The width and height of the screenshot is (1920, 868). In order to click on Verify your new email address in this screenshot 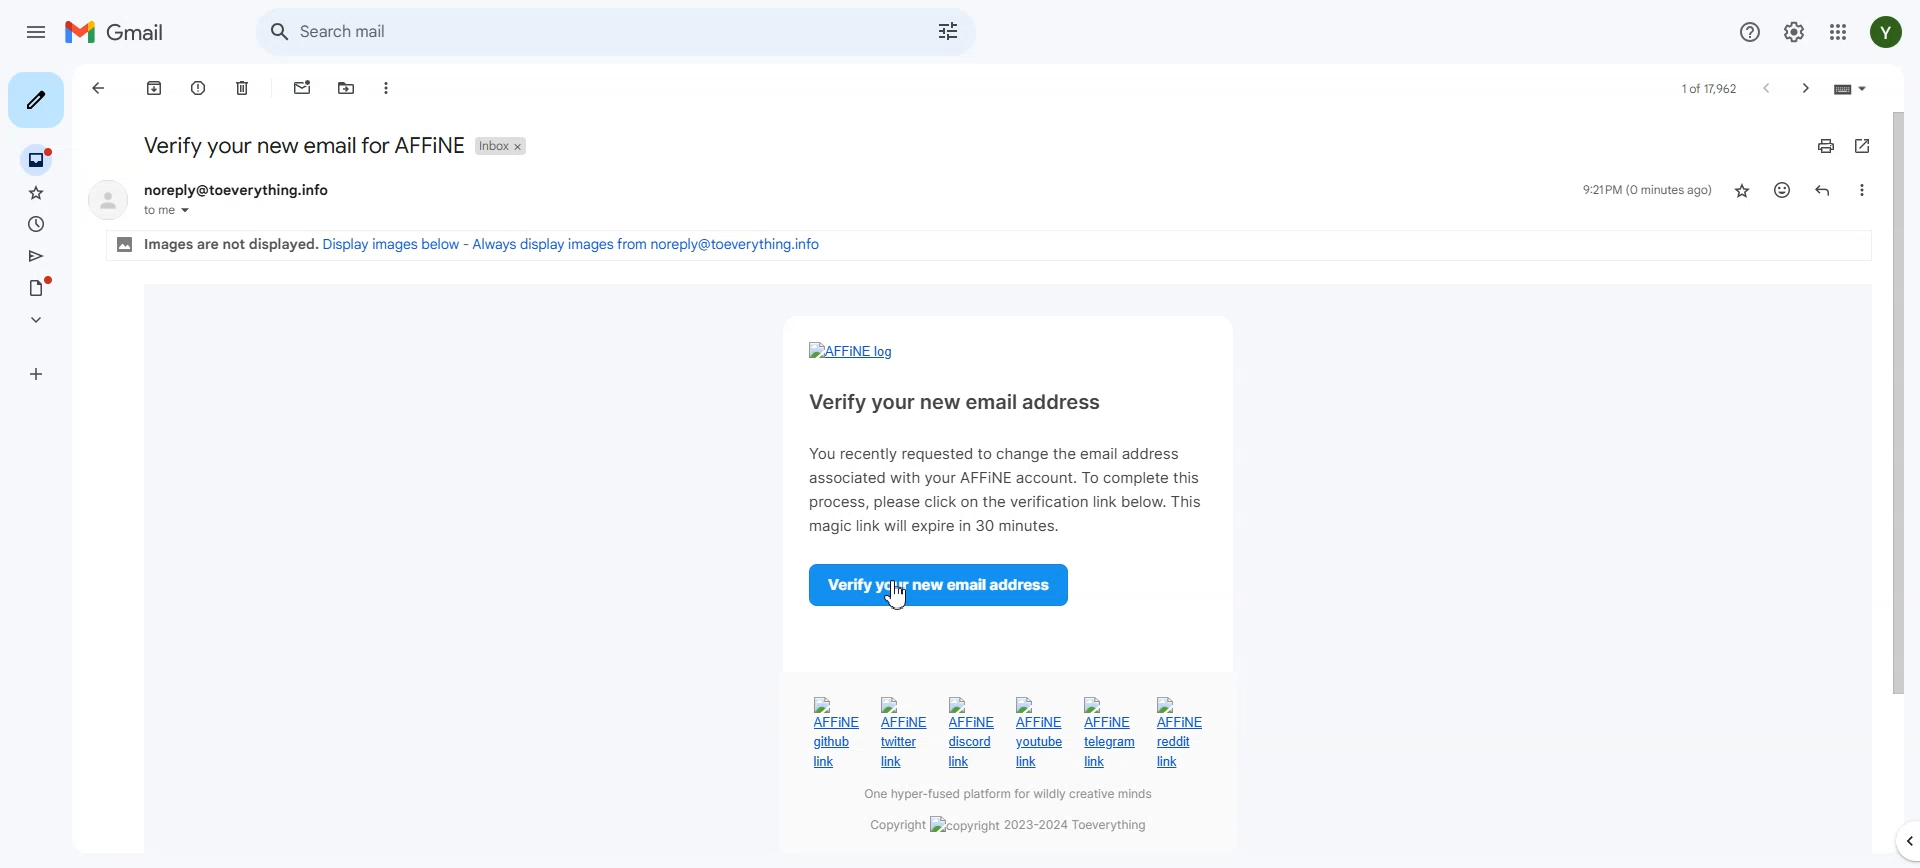, I will do `click(939, 584)`.